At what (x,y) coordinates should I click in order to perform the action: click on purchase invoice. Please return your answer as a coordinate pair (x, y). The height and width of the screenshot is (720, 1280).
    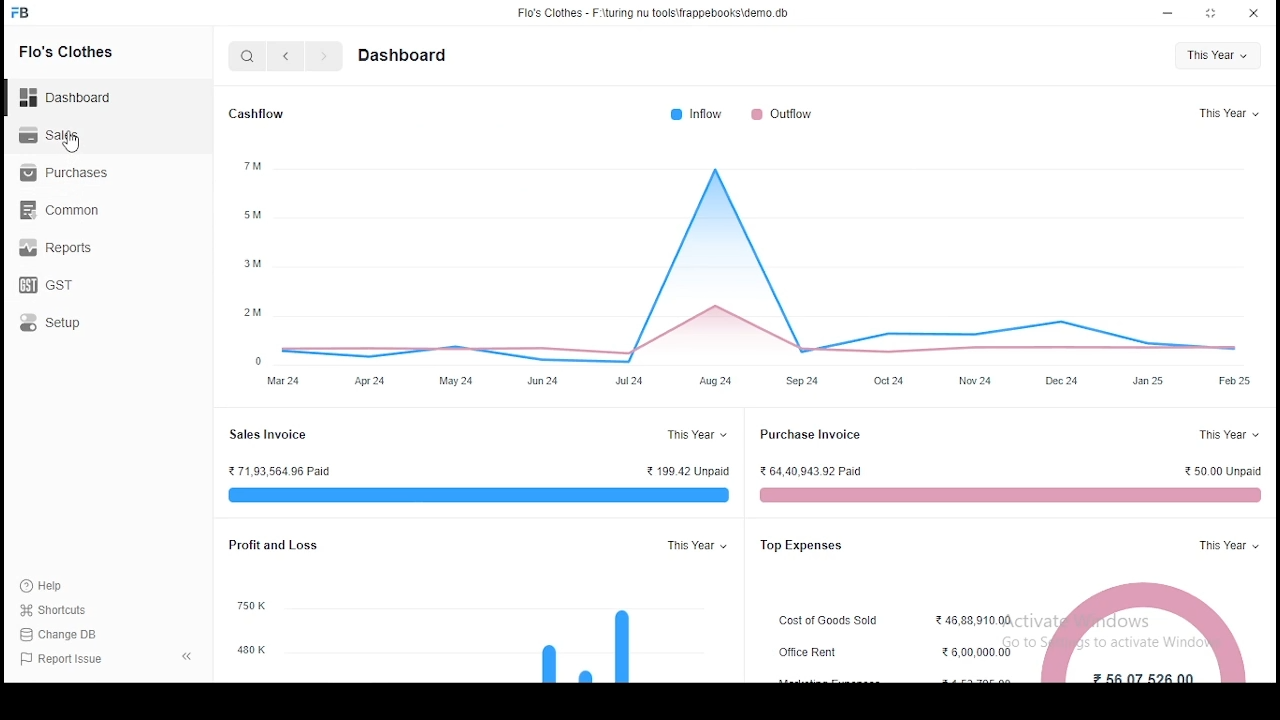
    Looking at the image, I should click on (1007, 495).